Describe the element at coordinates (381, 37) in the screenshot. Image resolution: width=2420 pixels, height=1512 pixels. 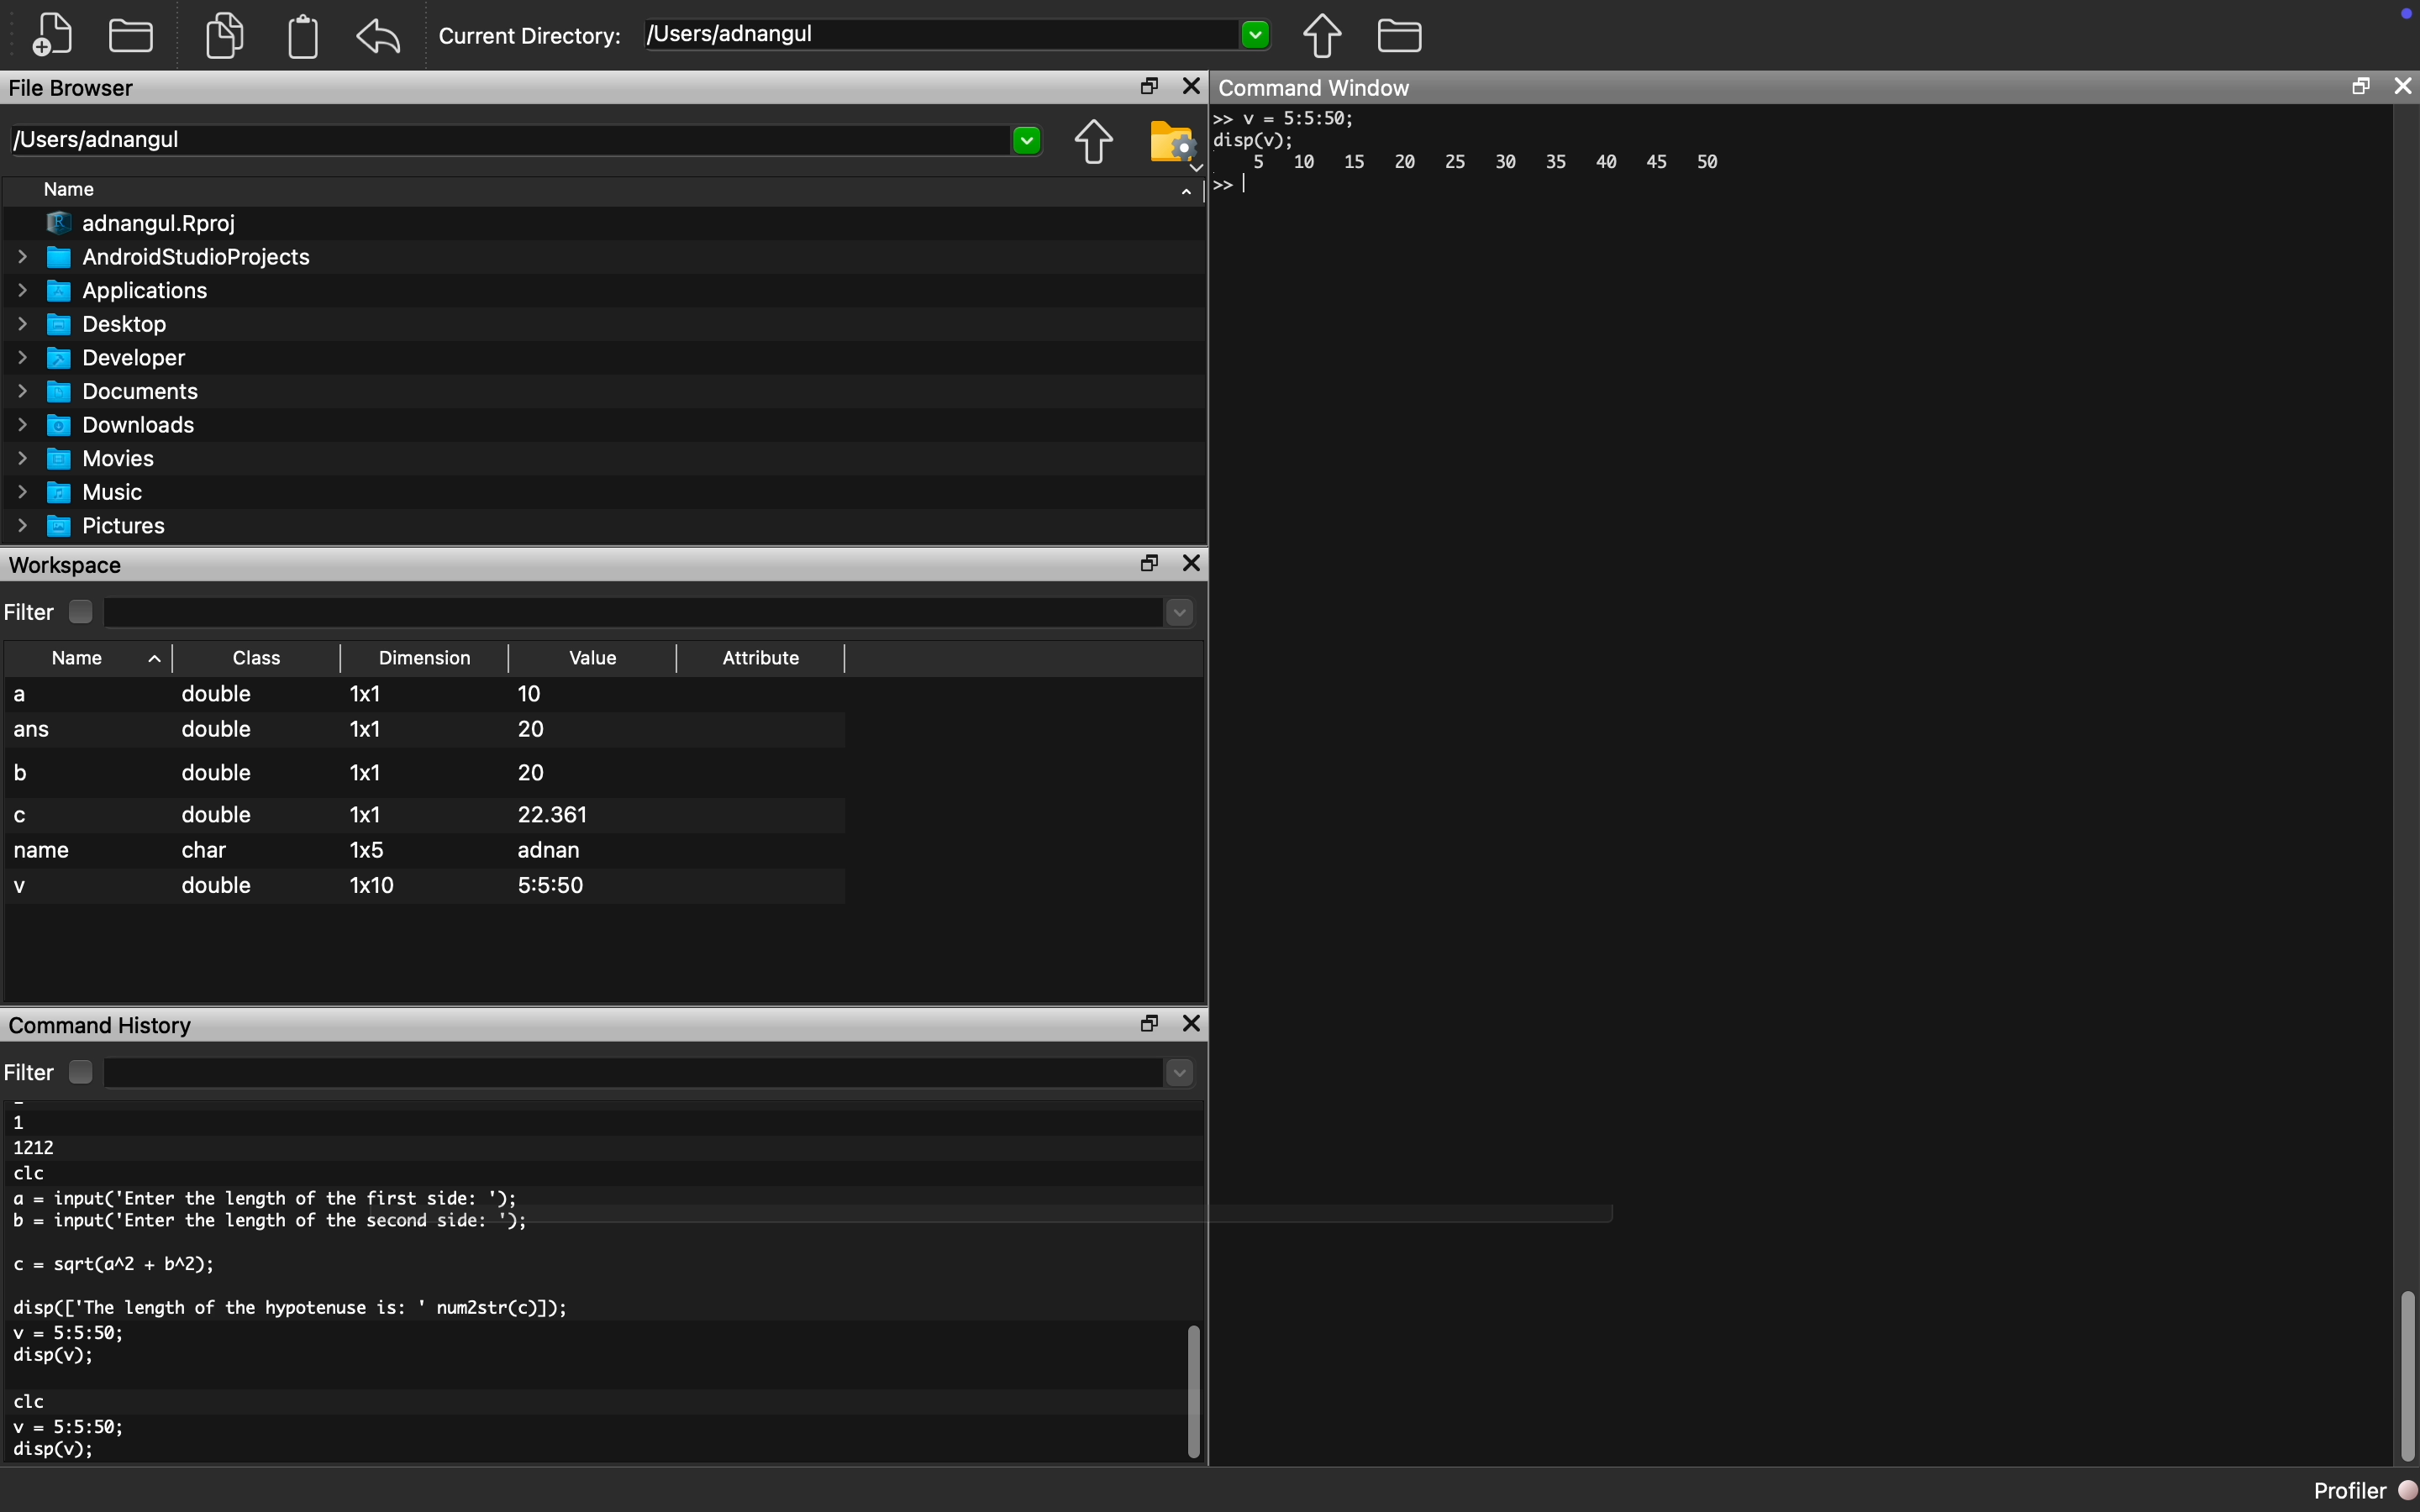
I see `Back` at that location.